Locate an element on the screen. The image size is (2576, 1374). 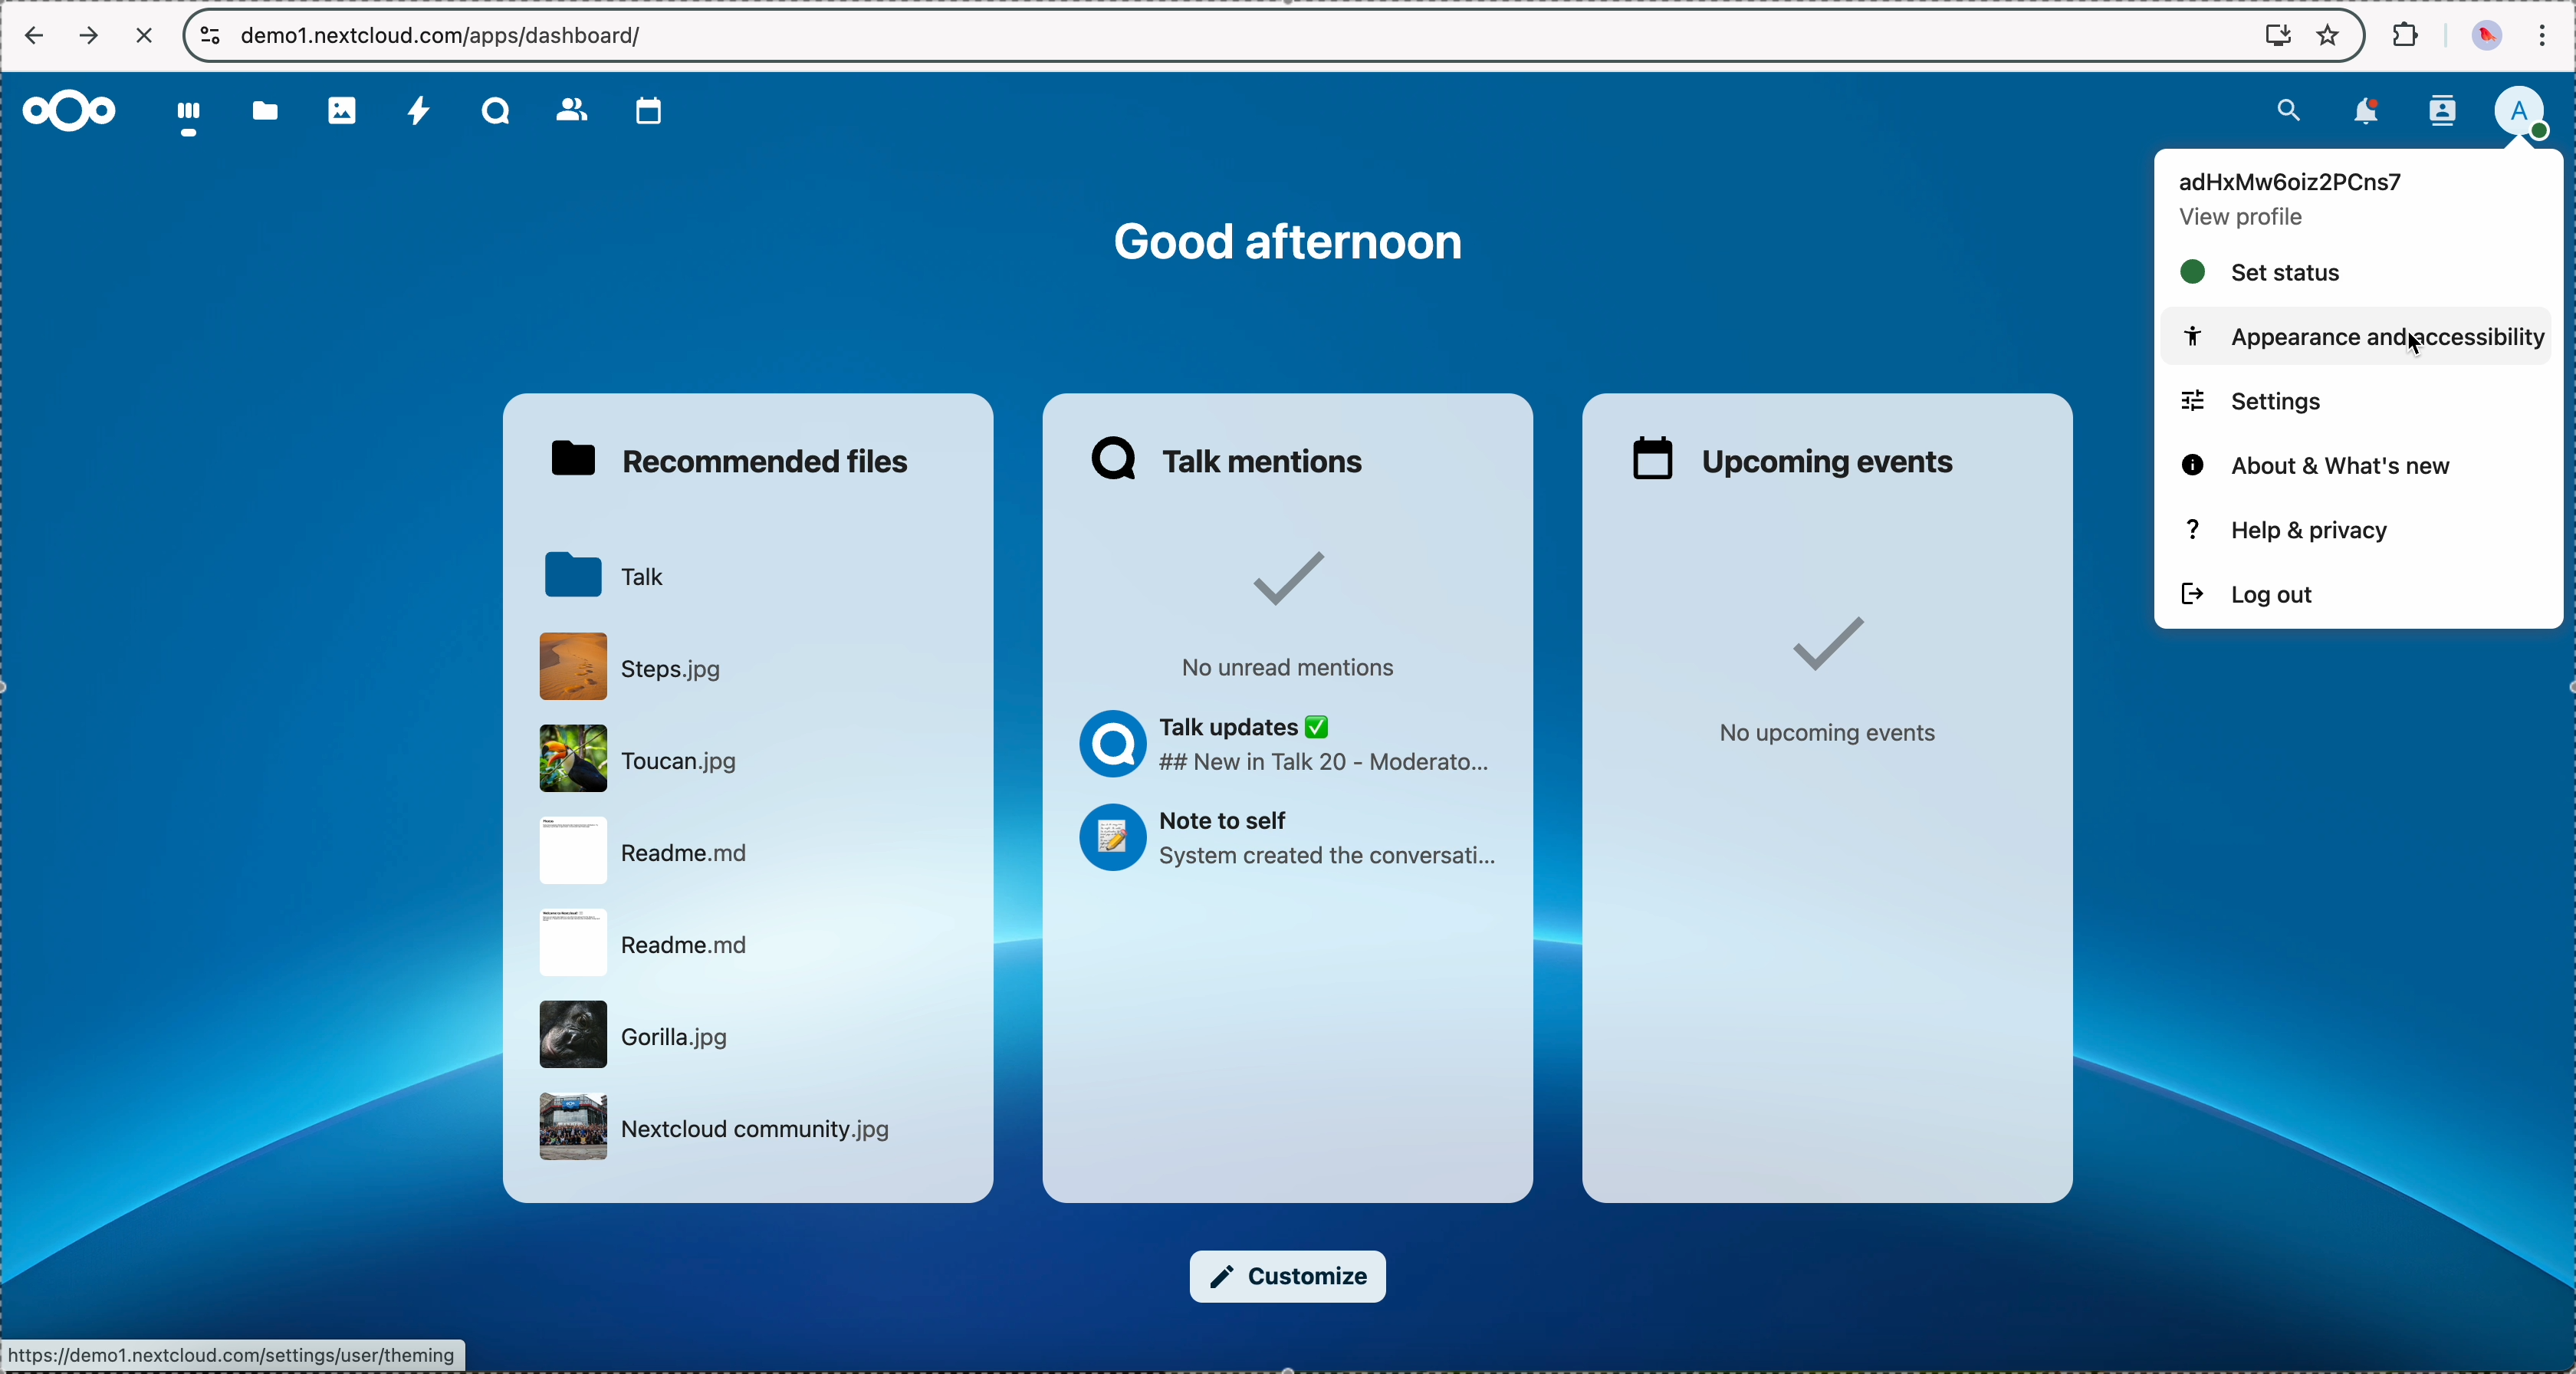
upcoming events is located at coordinates (1797, 457).